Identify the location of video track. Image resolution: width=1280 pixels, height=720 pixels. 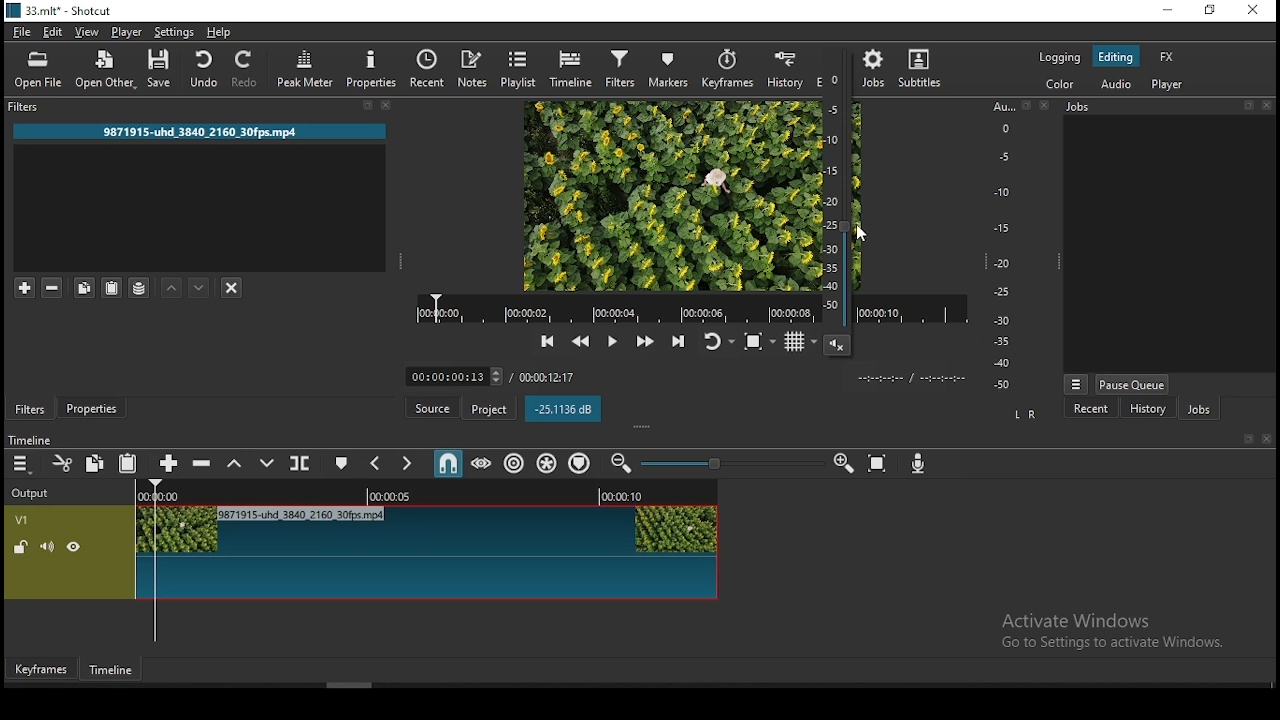
(424, 554).